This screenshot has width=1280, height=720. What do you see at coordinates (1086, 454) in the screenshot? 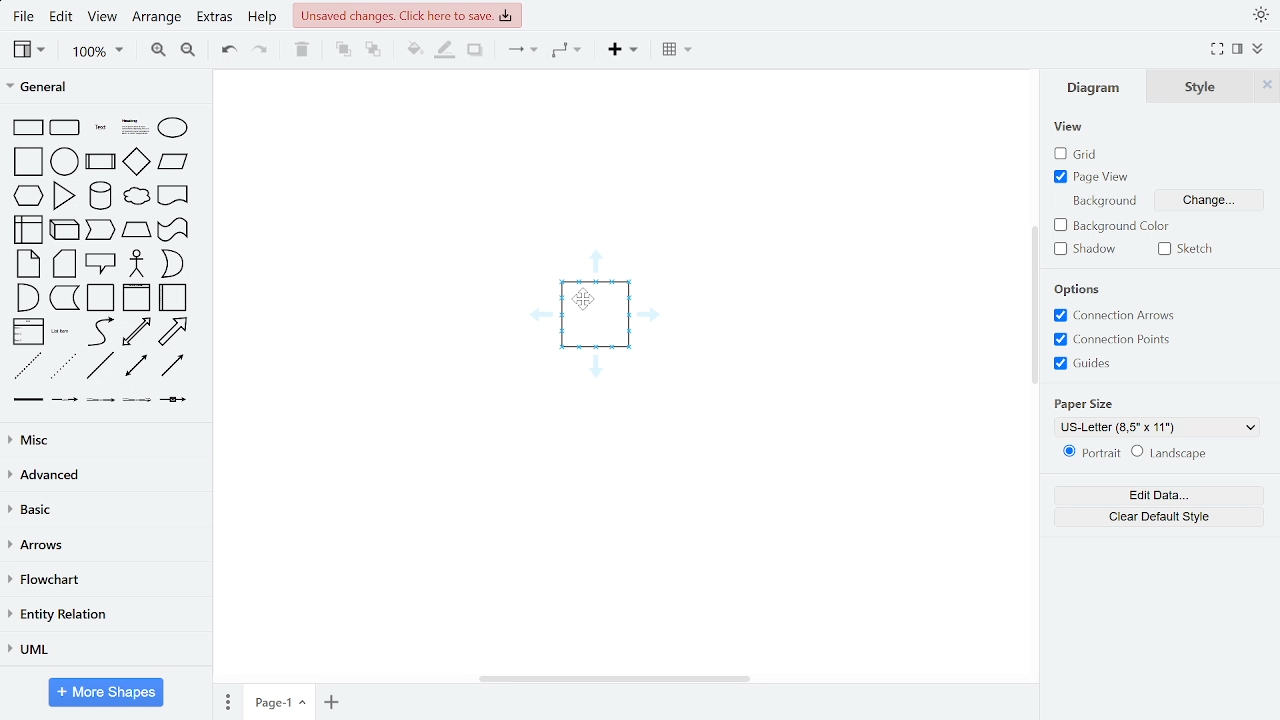
I see `potrait` at bounding box center [1086, 454].